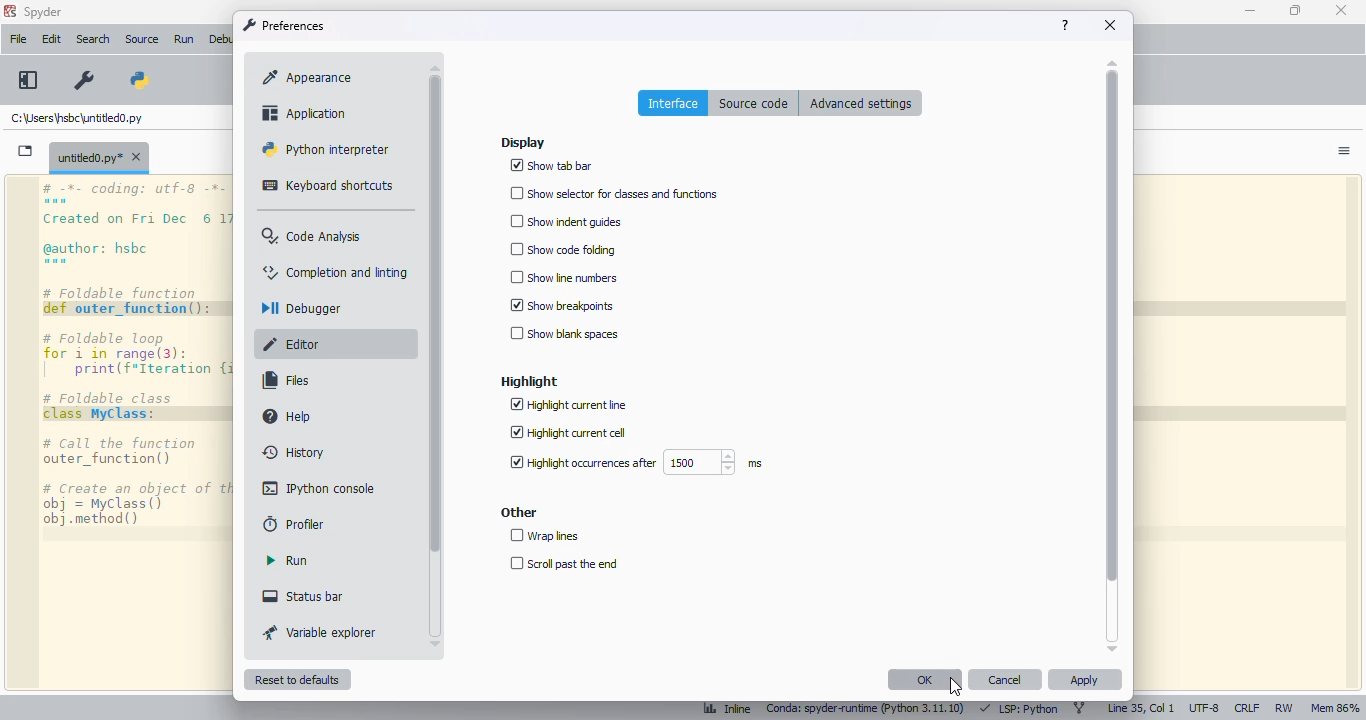 This screenshot has width=1366, height=720. I want to click on scroll past the end, so click(563, 564).